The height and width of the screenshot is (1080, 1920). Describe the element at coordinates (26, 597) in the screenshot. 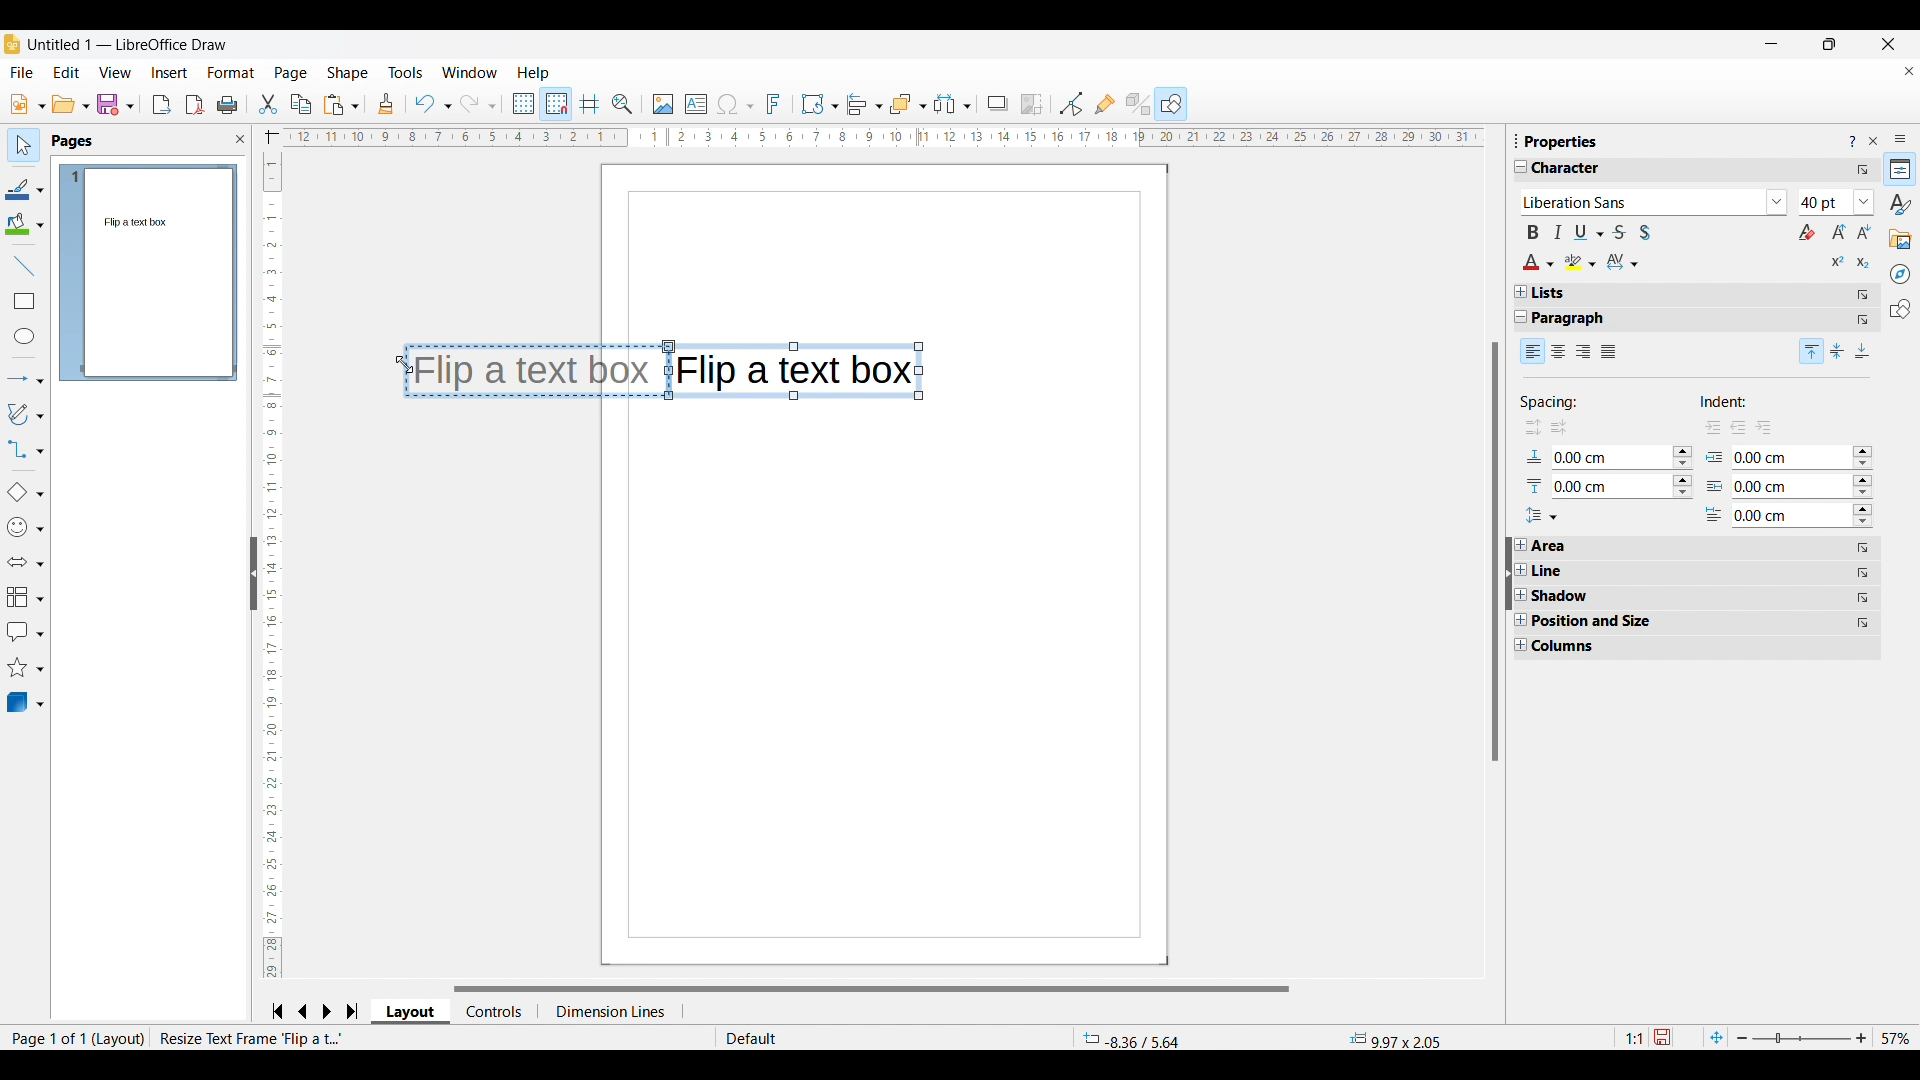

I see `Flowchart options` at that location.